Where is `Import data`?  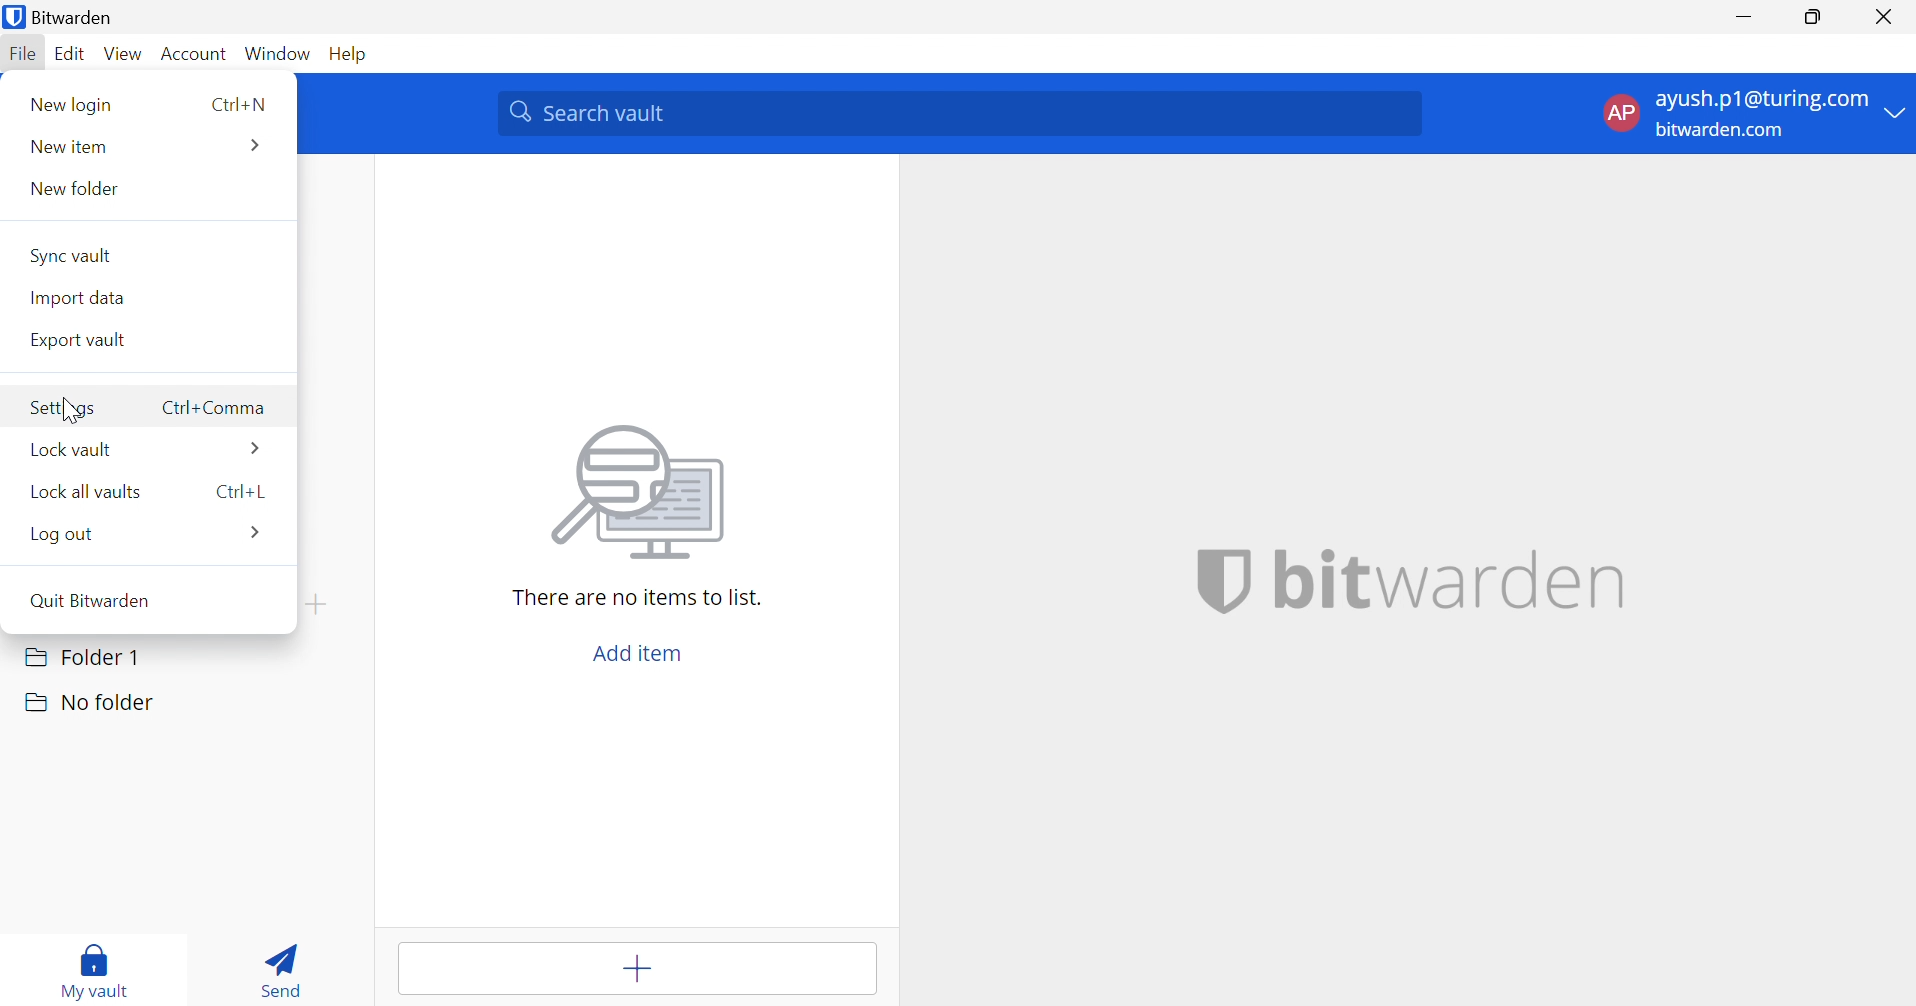 Import data is located at coordinates (83, 297).